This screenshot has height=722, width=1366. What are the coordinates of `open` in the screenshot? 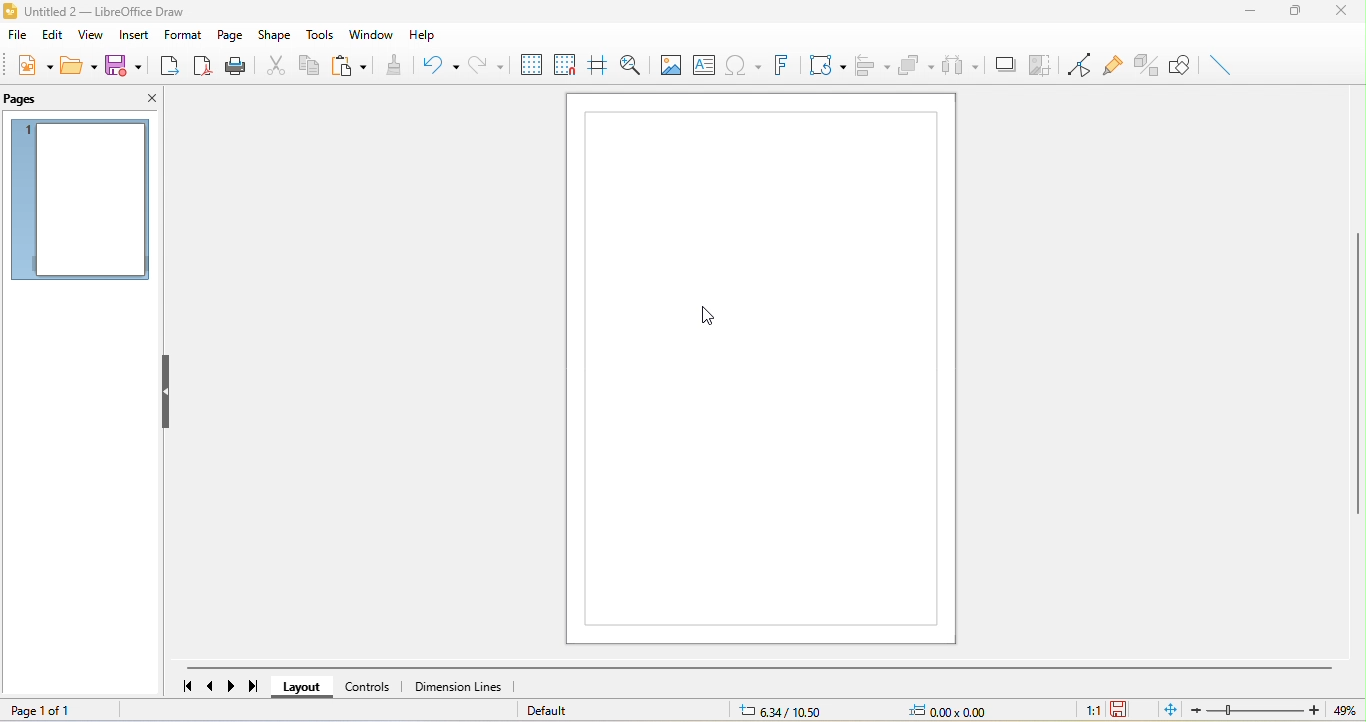 It's located at (77, 69).